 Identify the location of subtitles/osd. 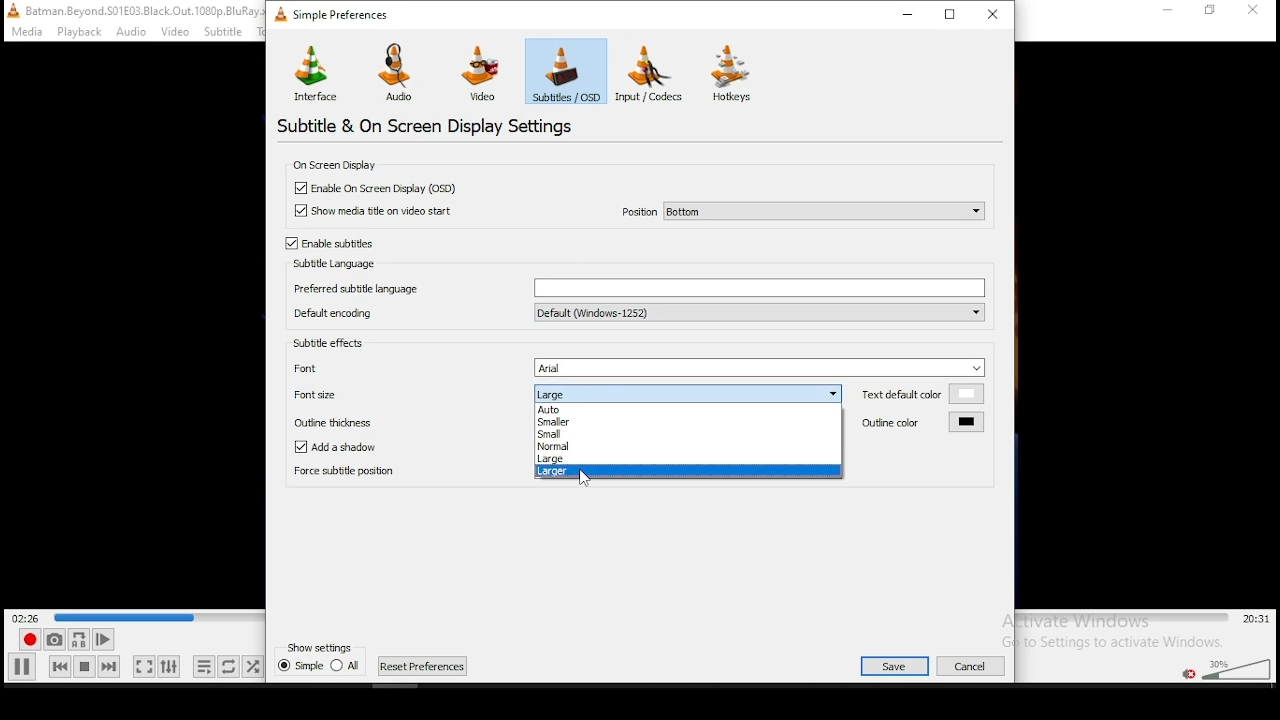
(566, 71).